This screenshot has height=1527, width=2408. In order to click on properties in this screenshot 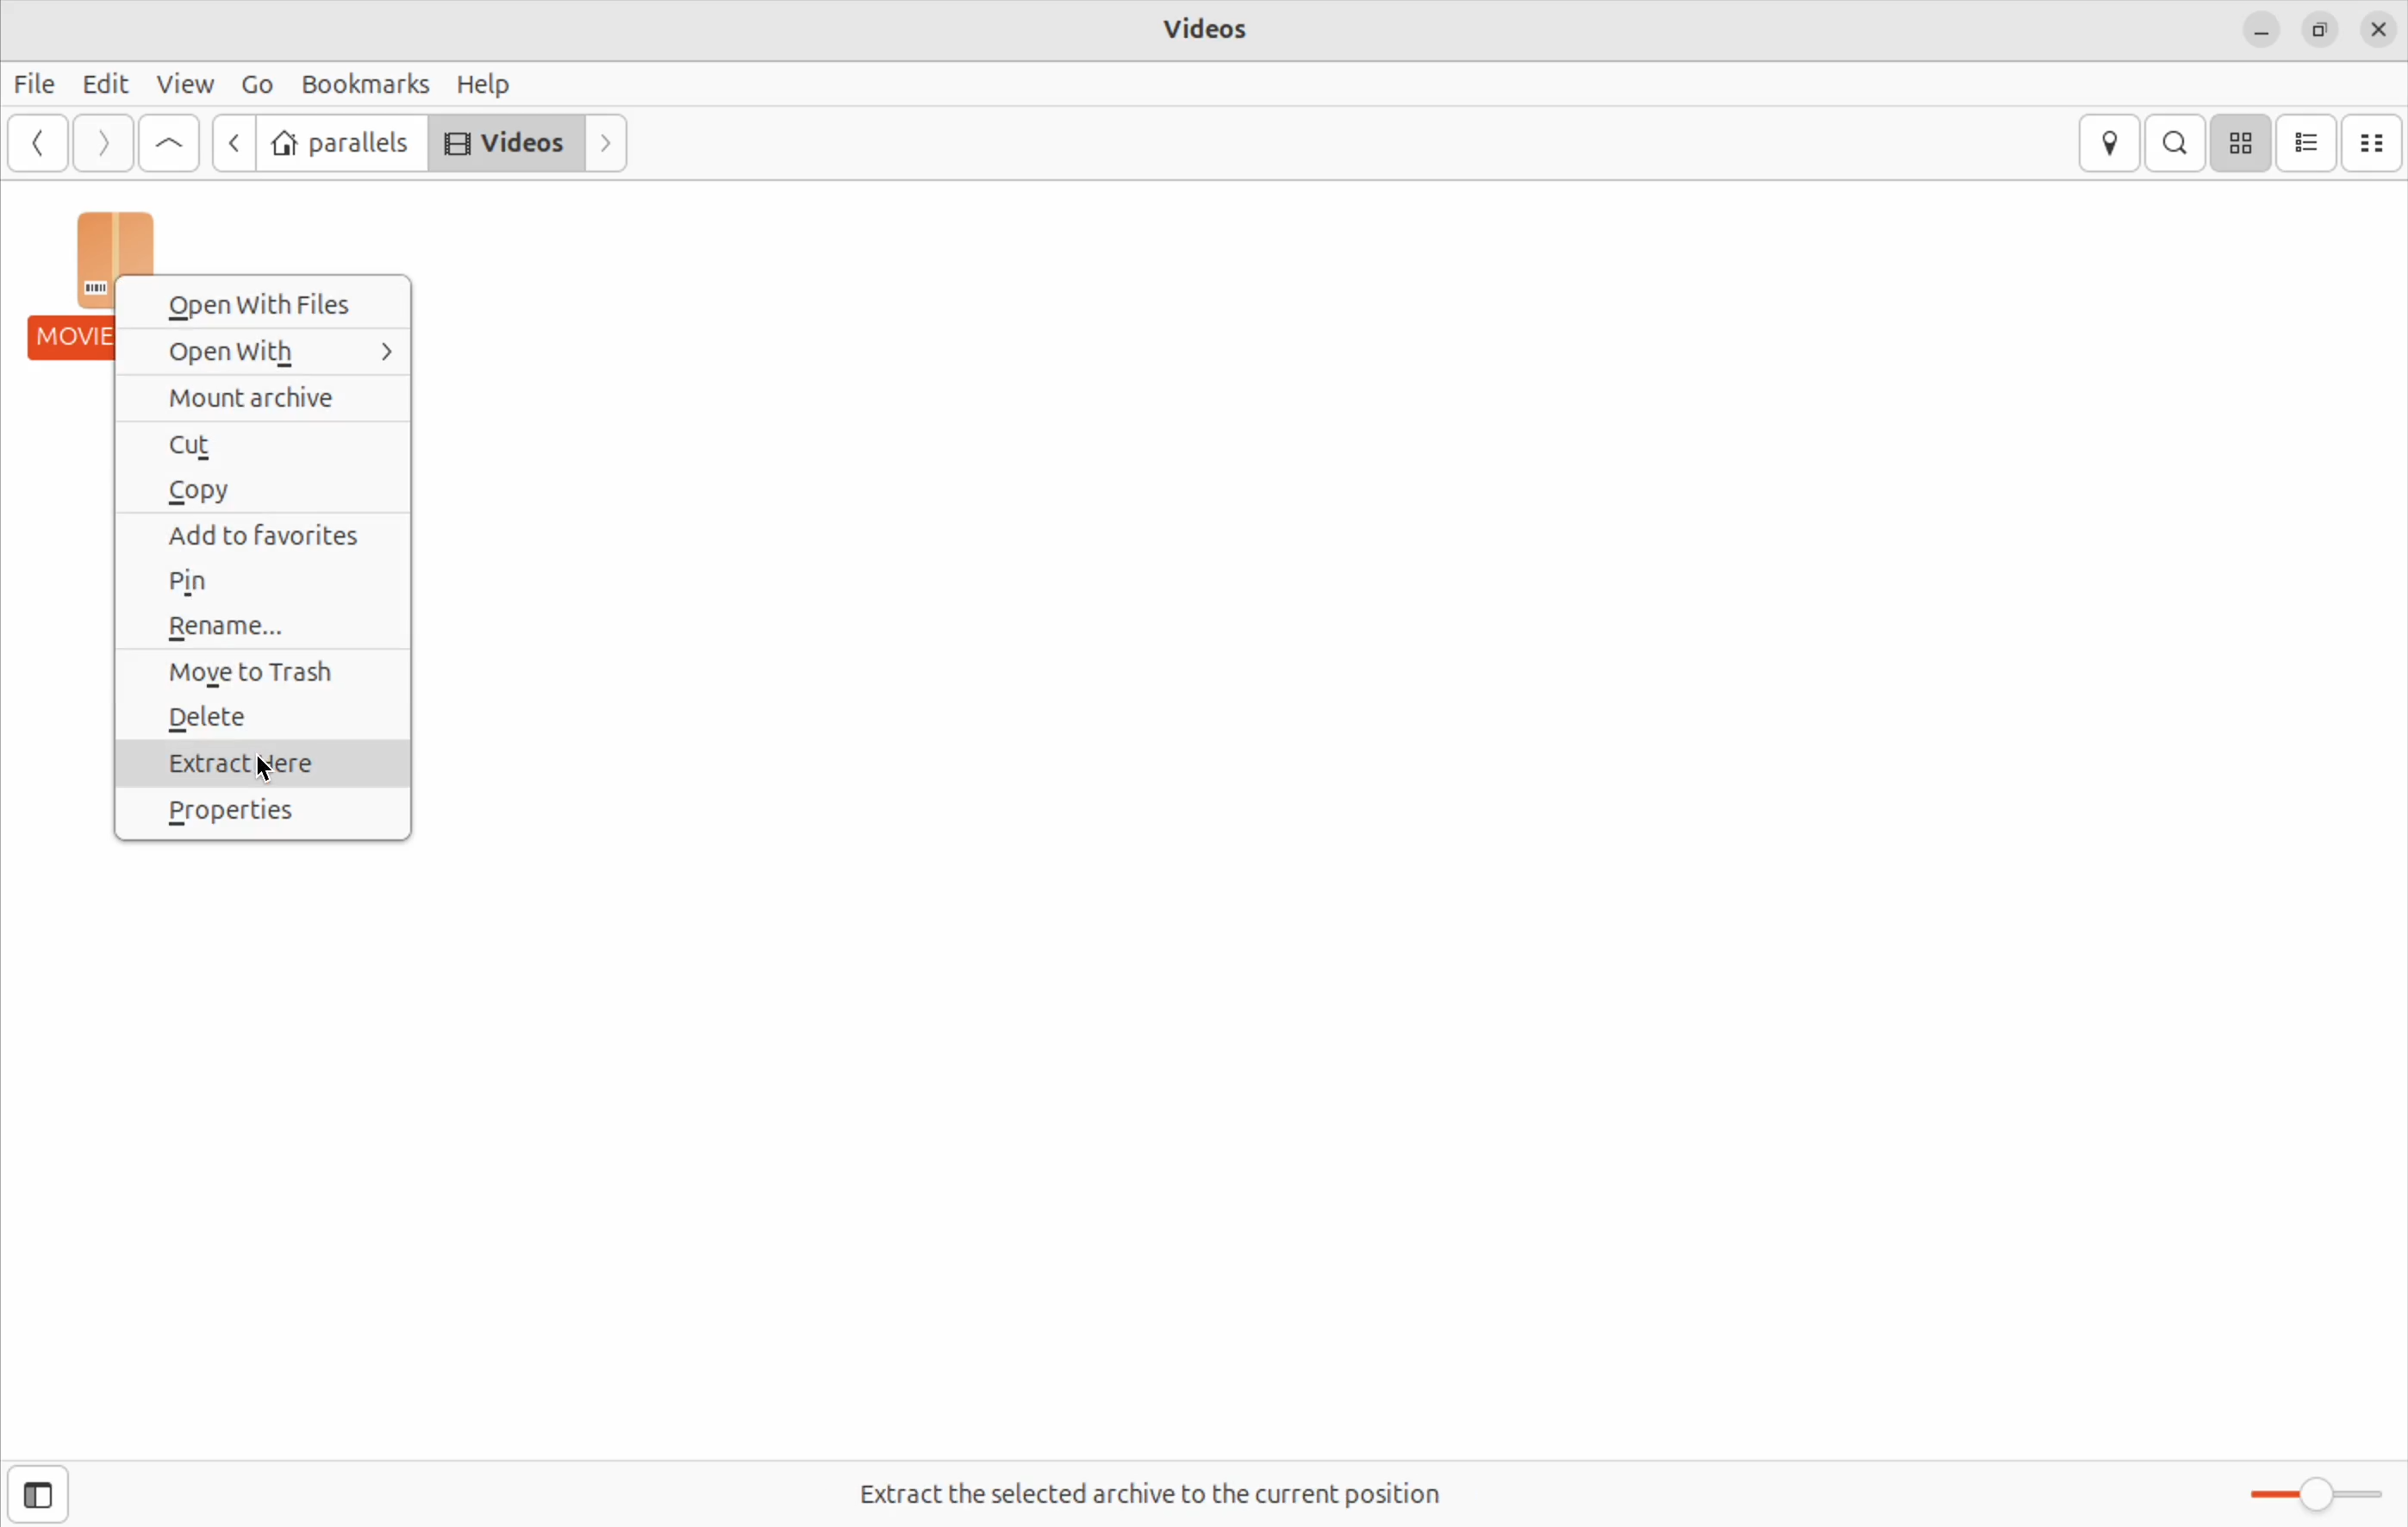, I will do `click(262, 816)`.